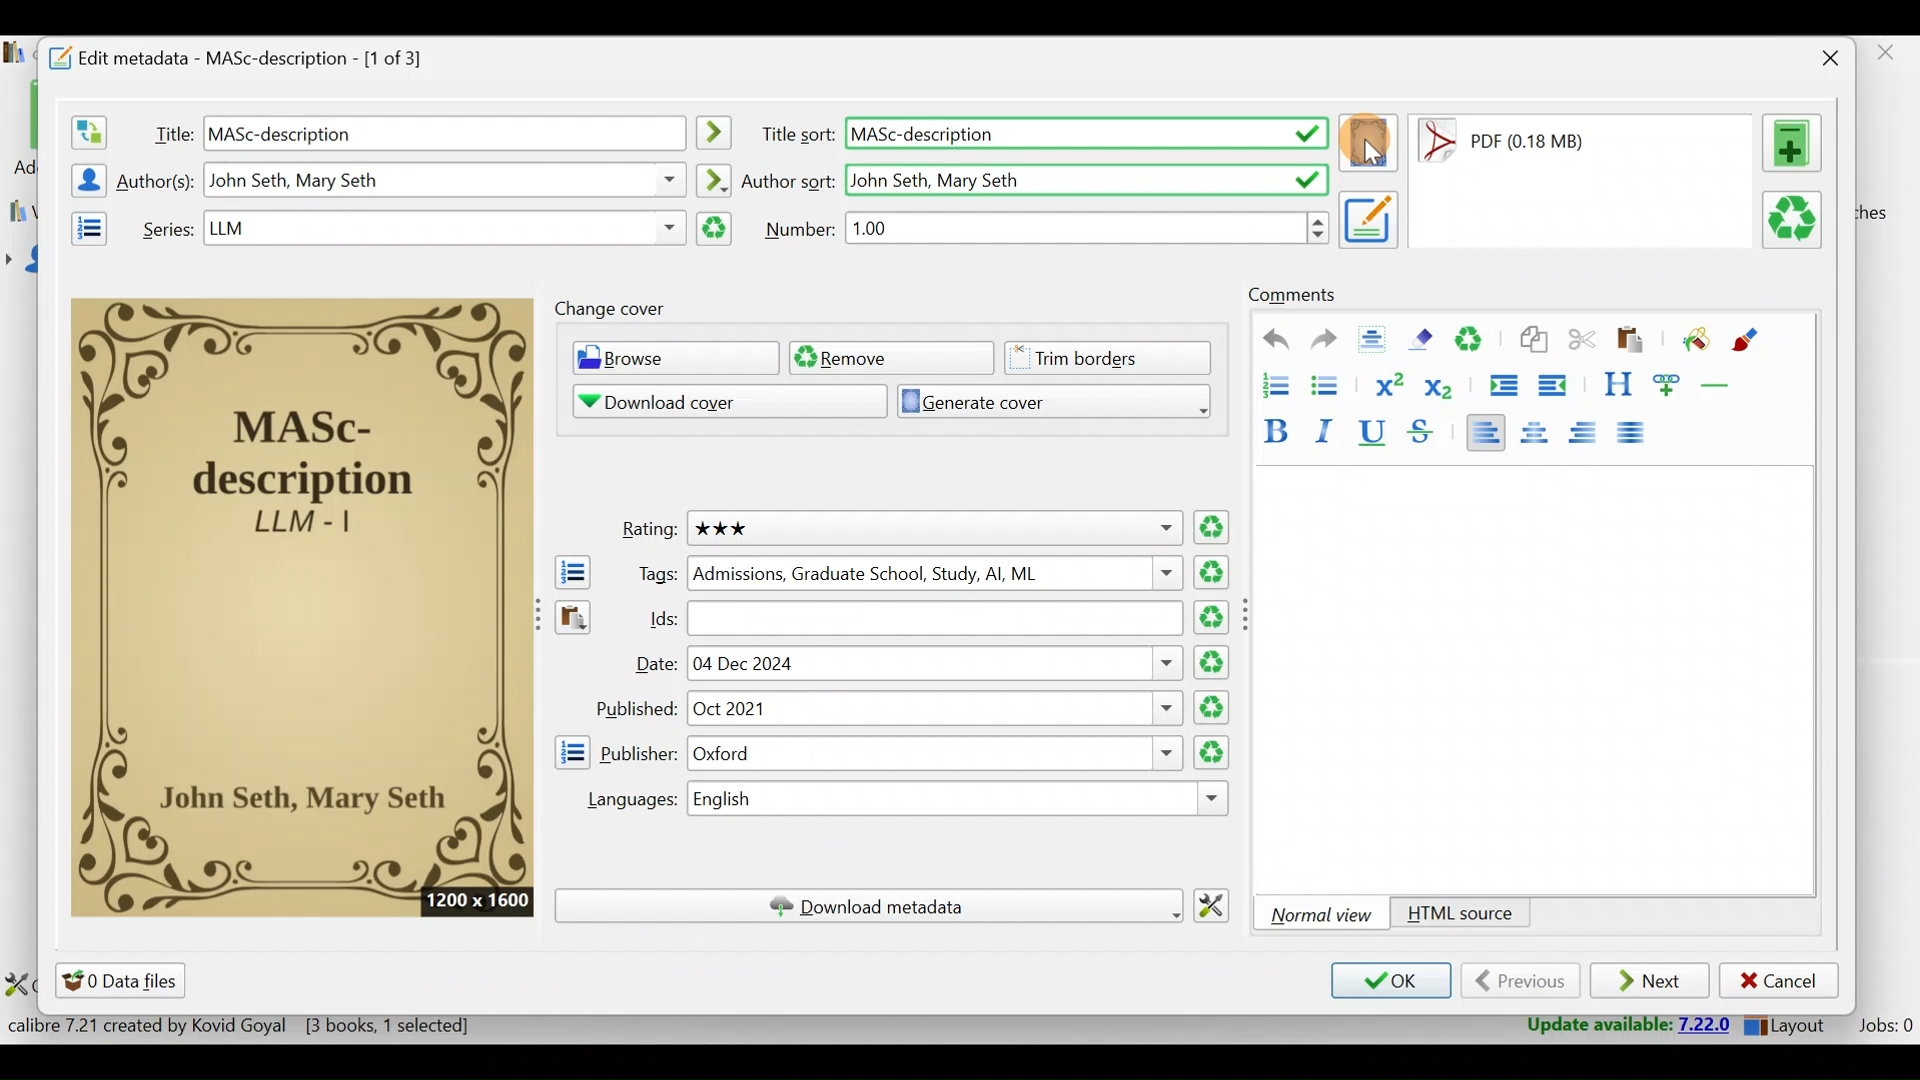 This screenshot has width=1920, height=1080. What do you see at coordinates (1443, 387) in the screenshot?
I see `Subscript` at bounding box center [1443, 387].